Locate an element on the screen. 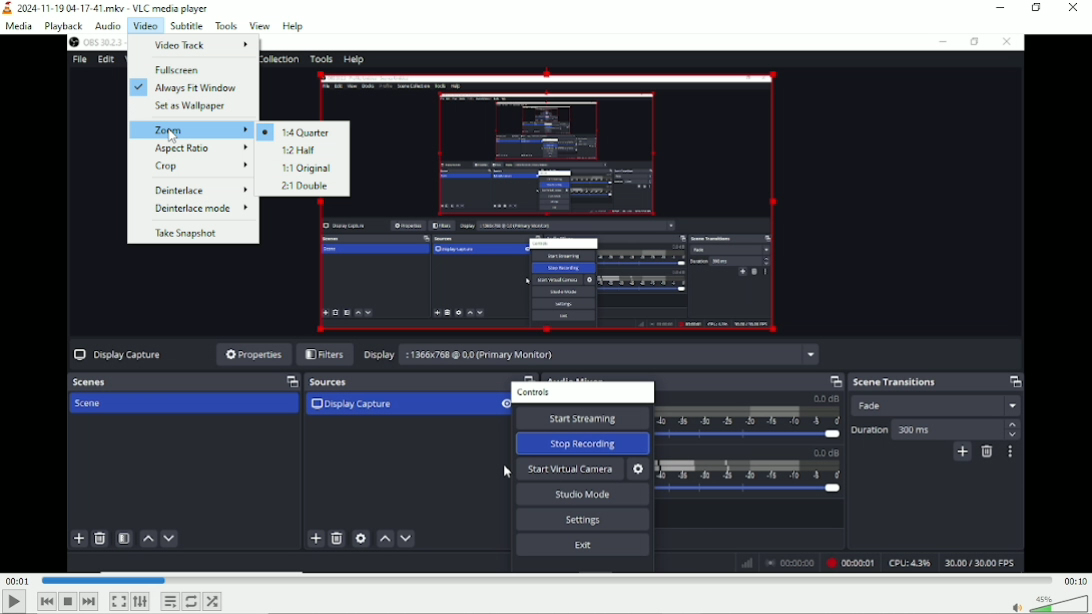 This screenshot has height=614, width=1092. Elapsed time is located at coordinates (17, 580).